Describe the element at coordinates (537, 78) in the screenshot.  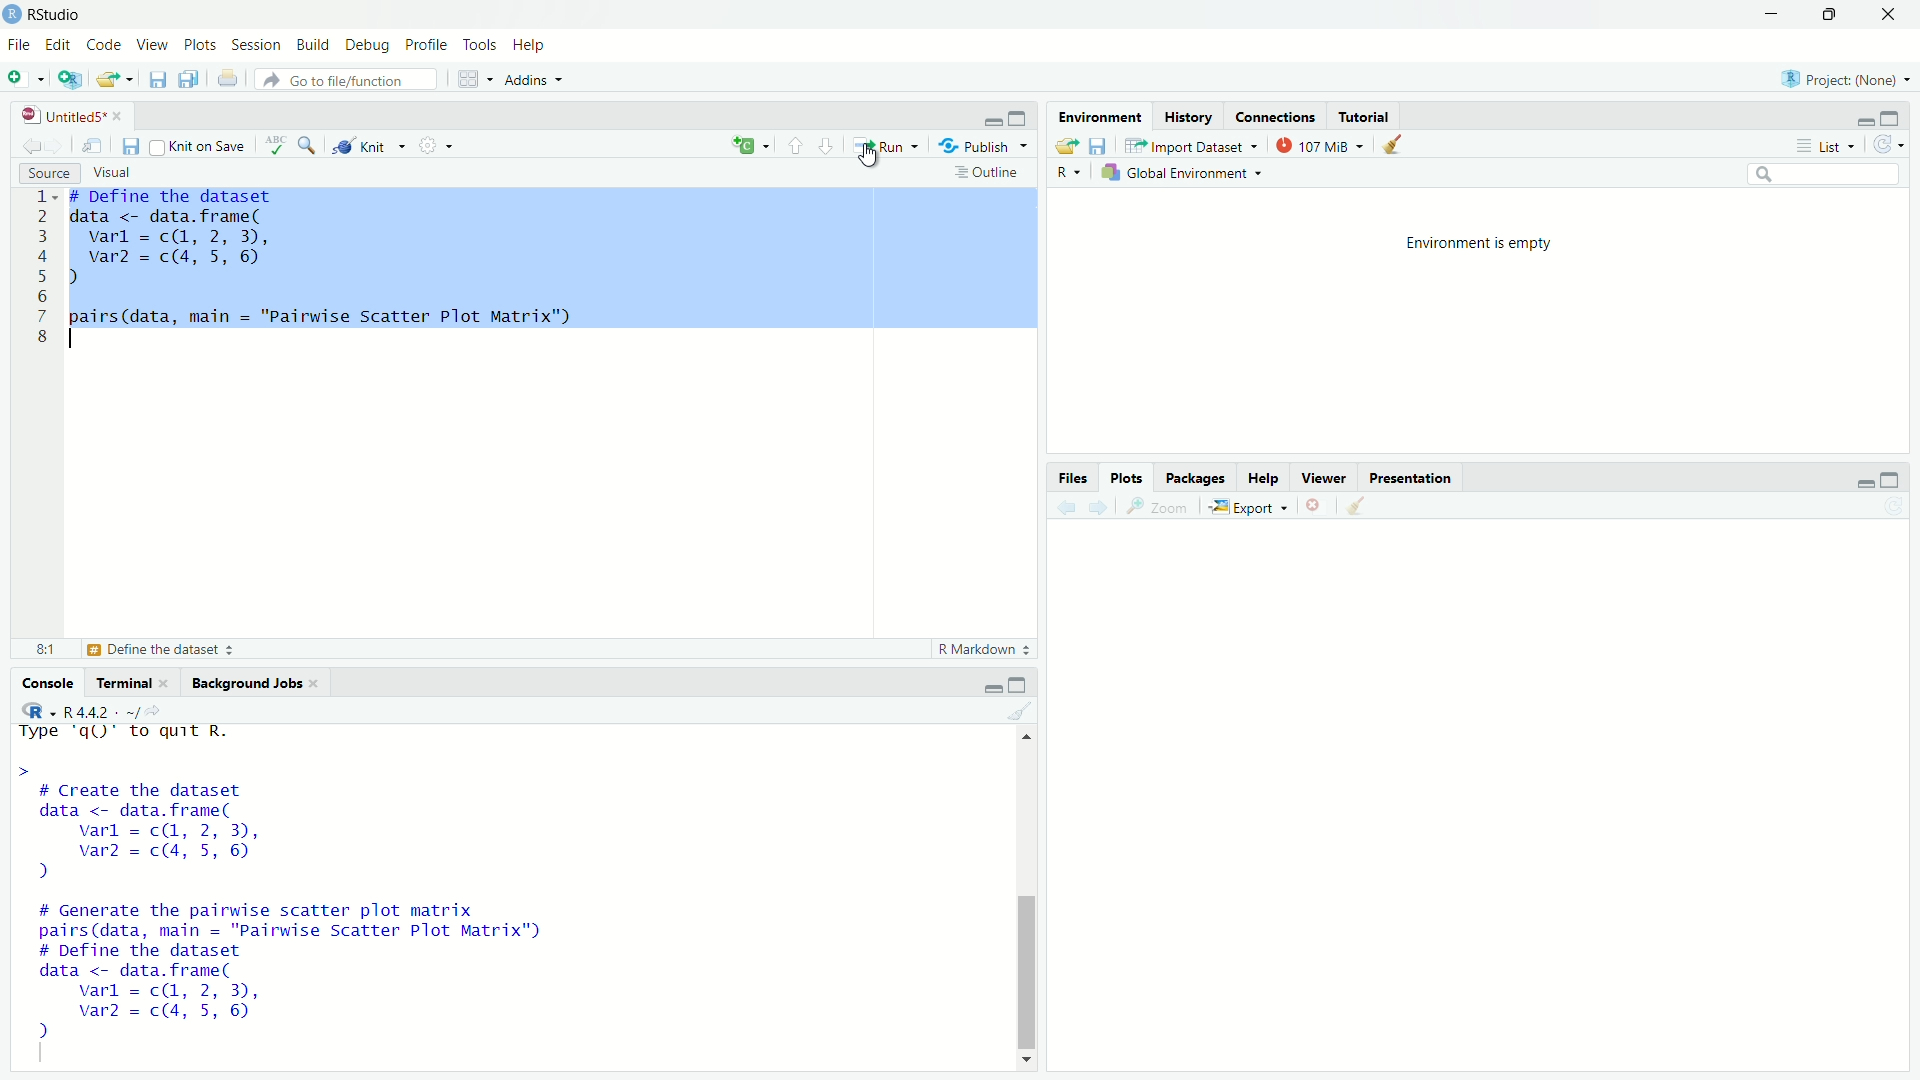
I see `Addins` at that location.